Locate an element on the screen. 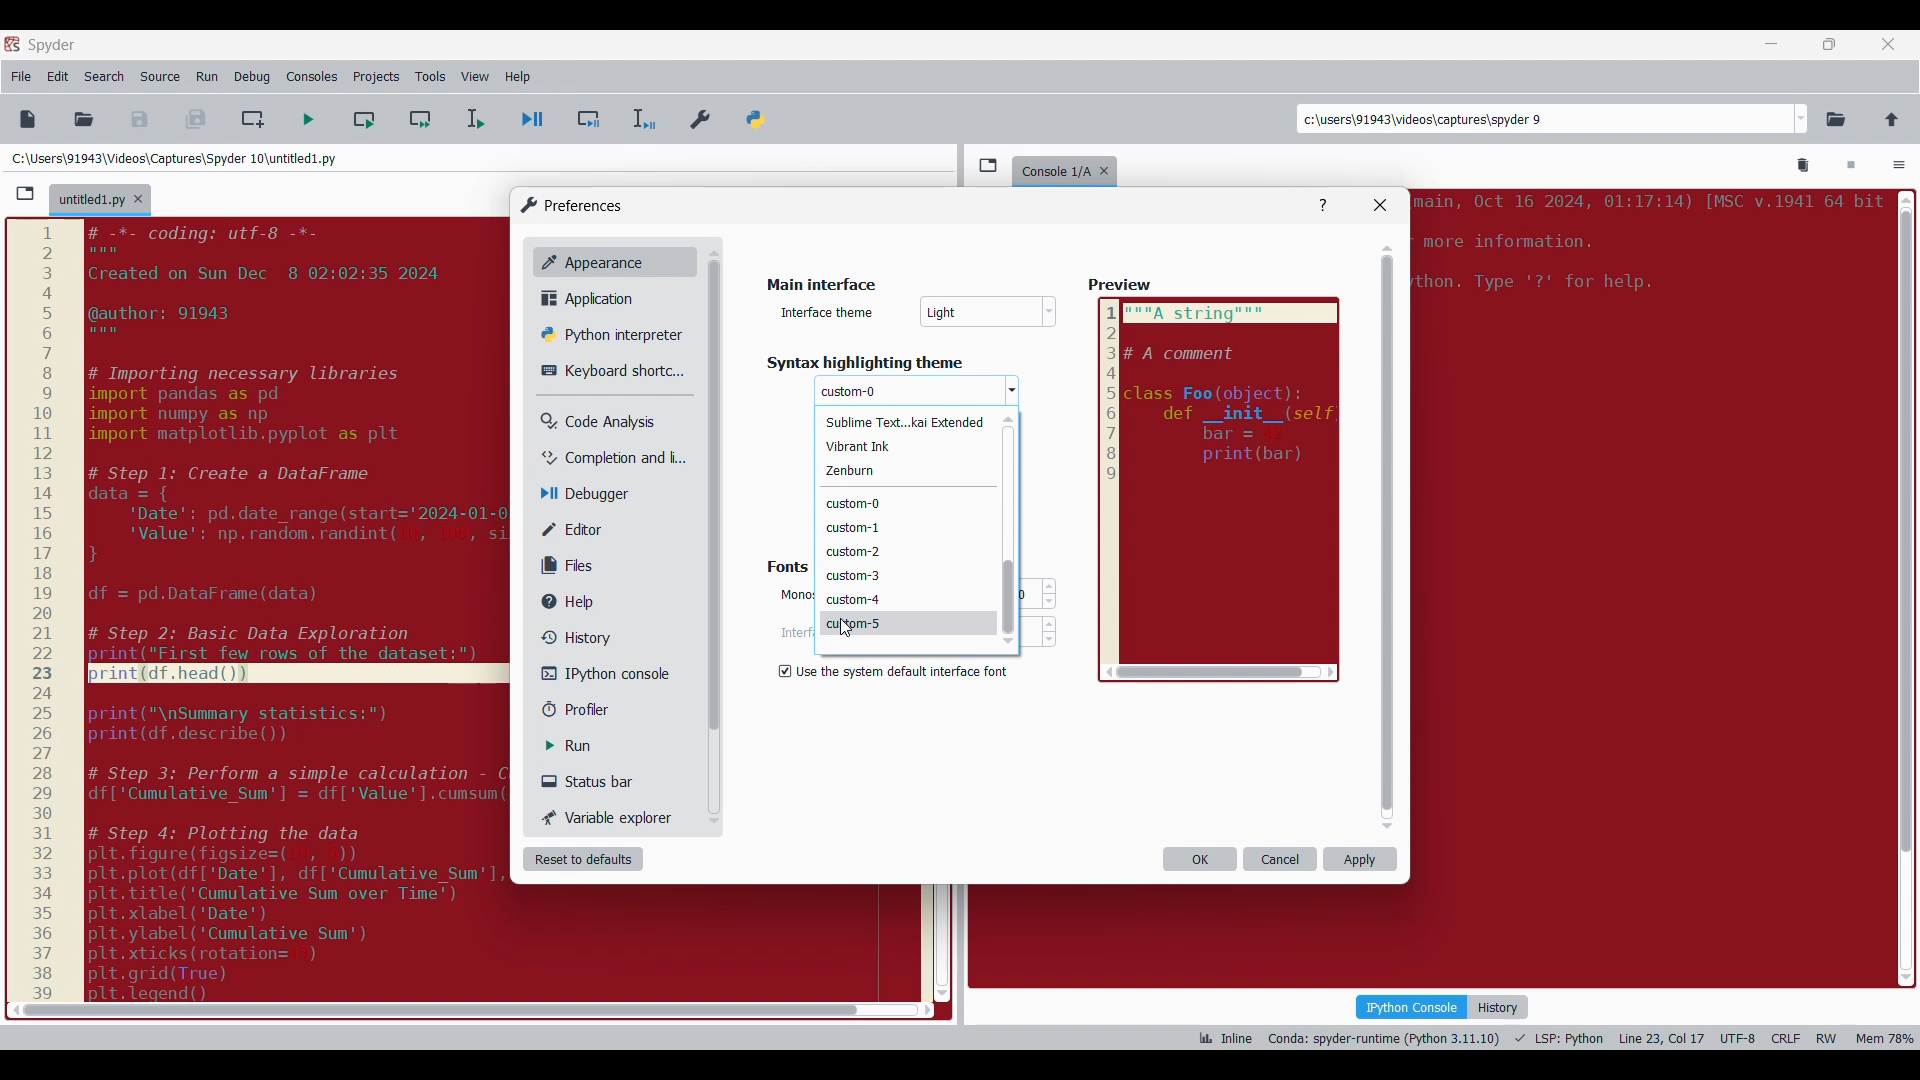  Run current cell and go to next one is located at coordinates (420, 119).